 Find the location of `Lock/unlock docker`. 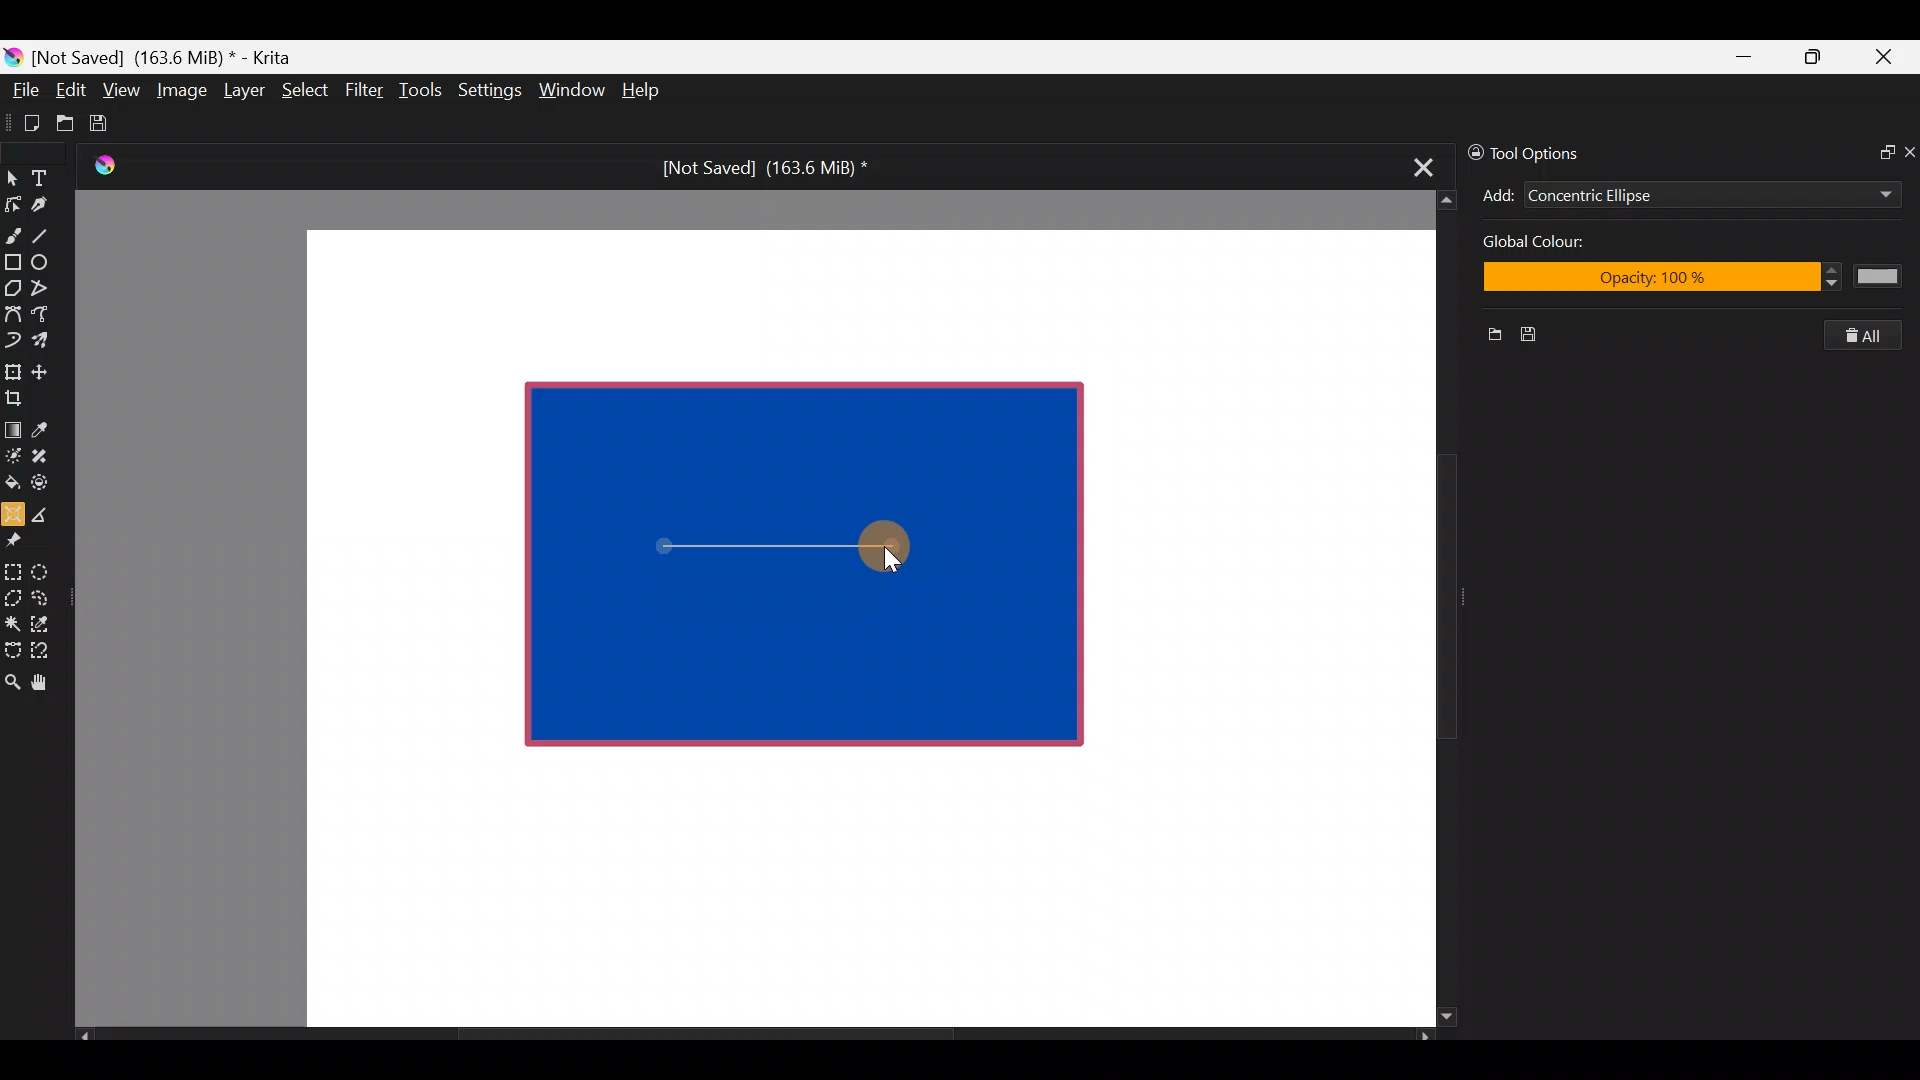

Lock/unlock docker is located at coordinates (1471, 149).